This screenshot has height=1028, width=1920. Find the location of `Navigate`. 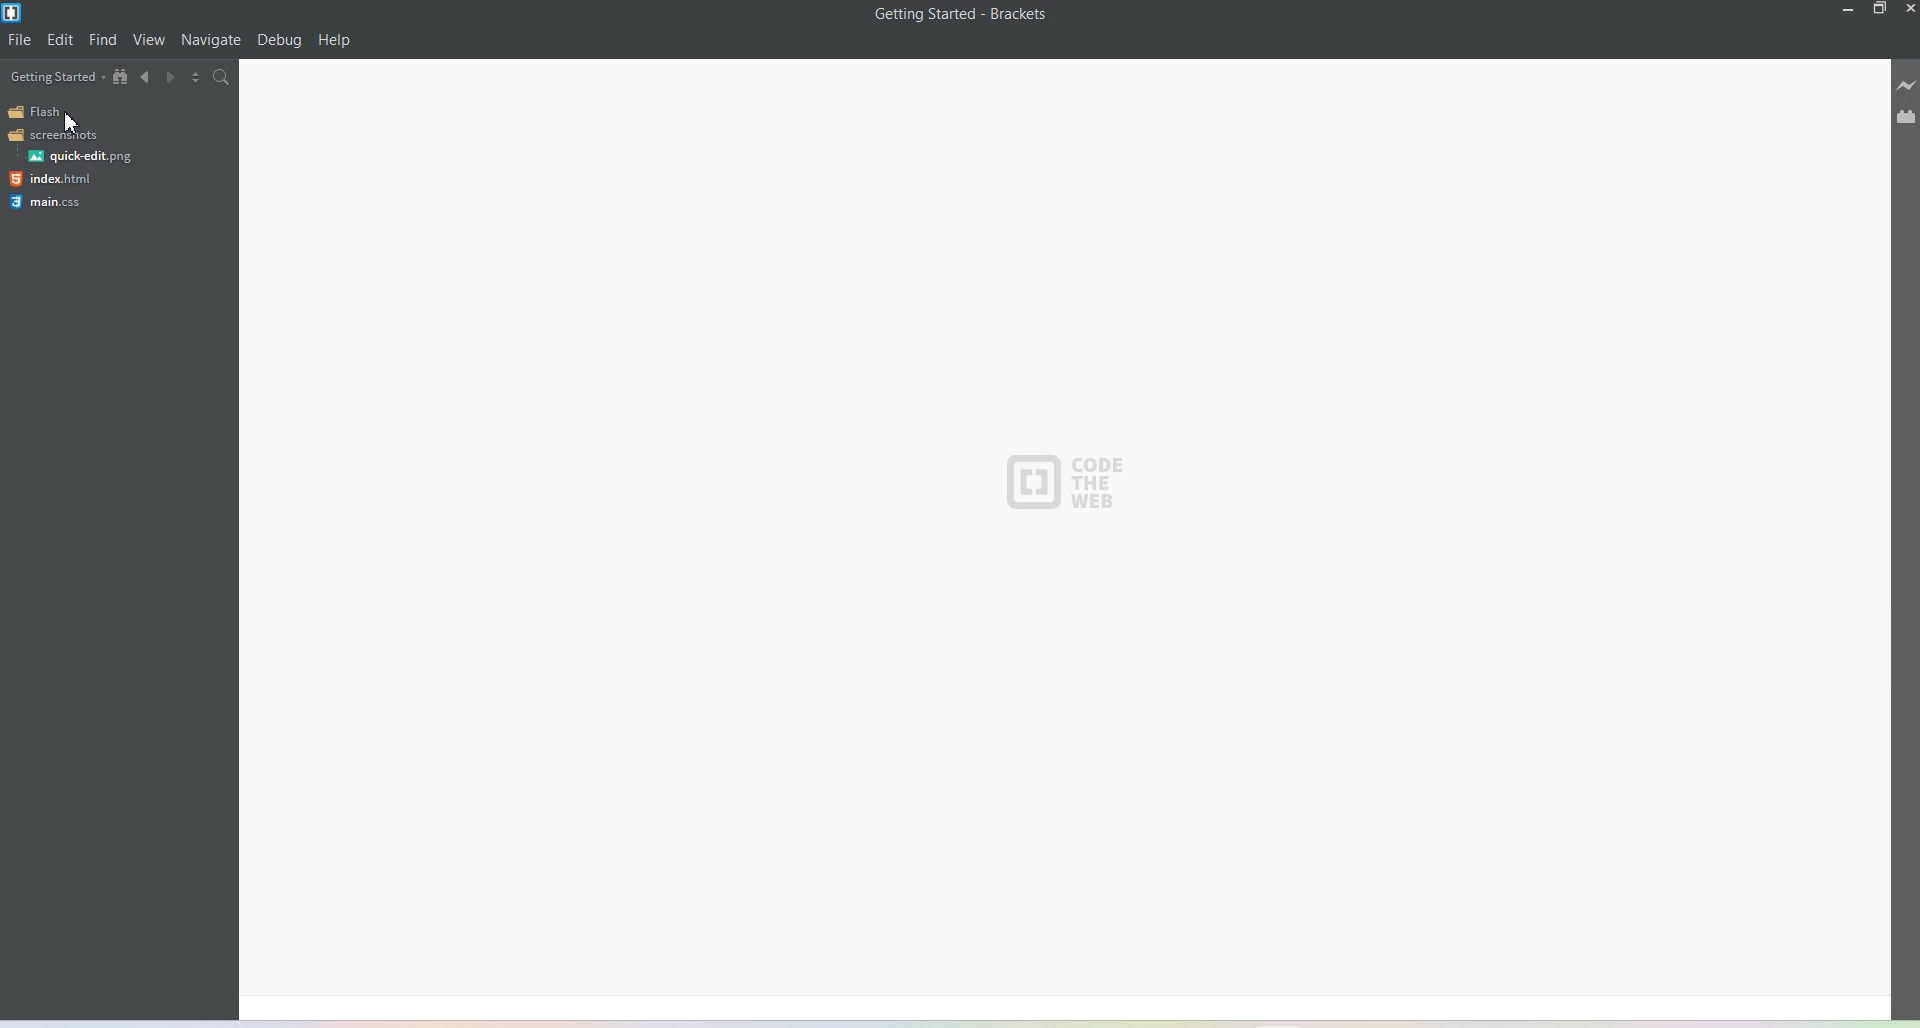

Navigate is located at coordinates (211, 40).